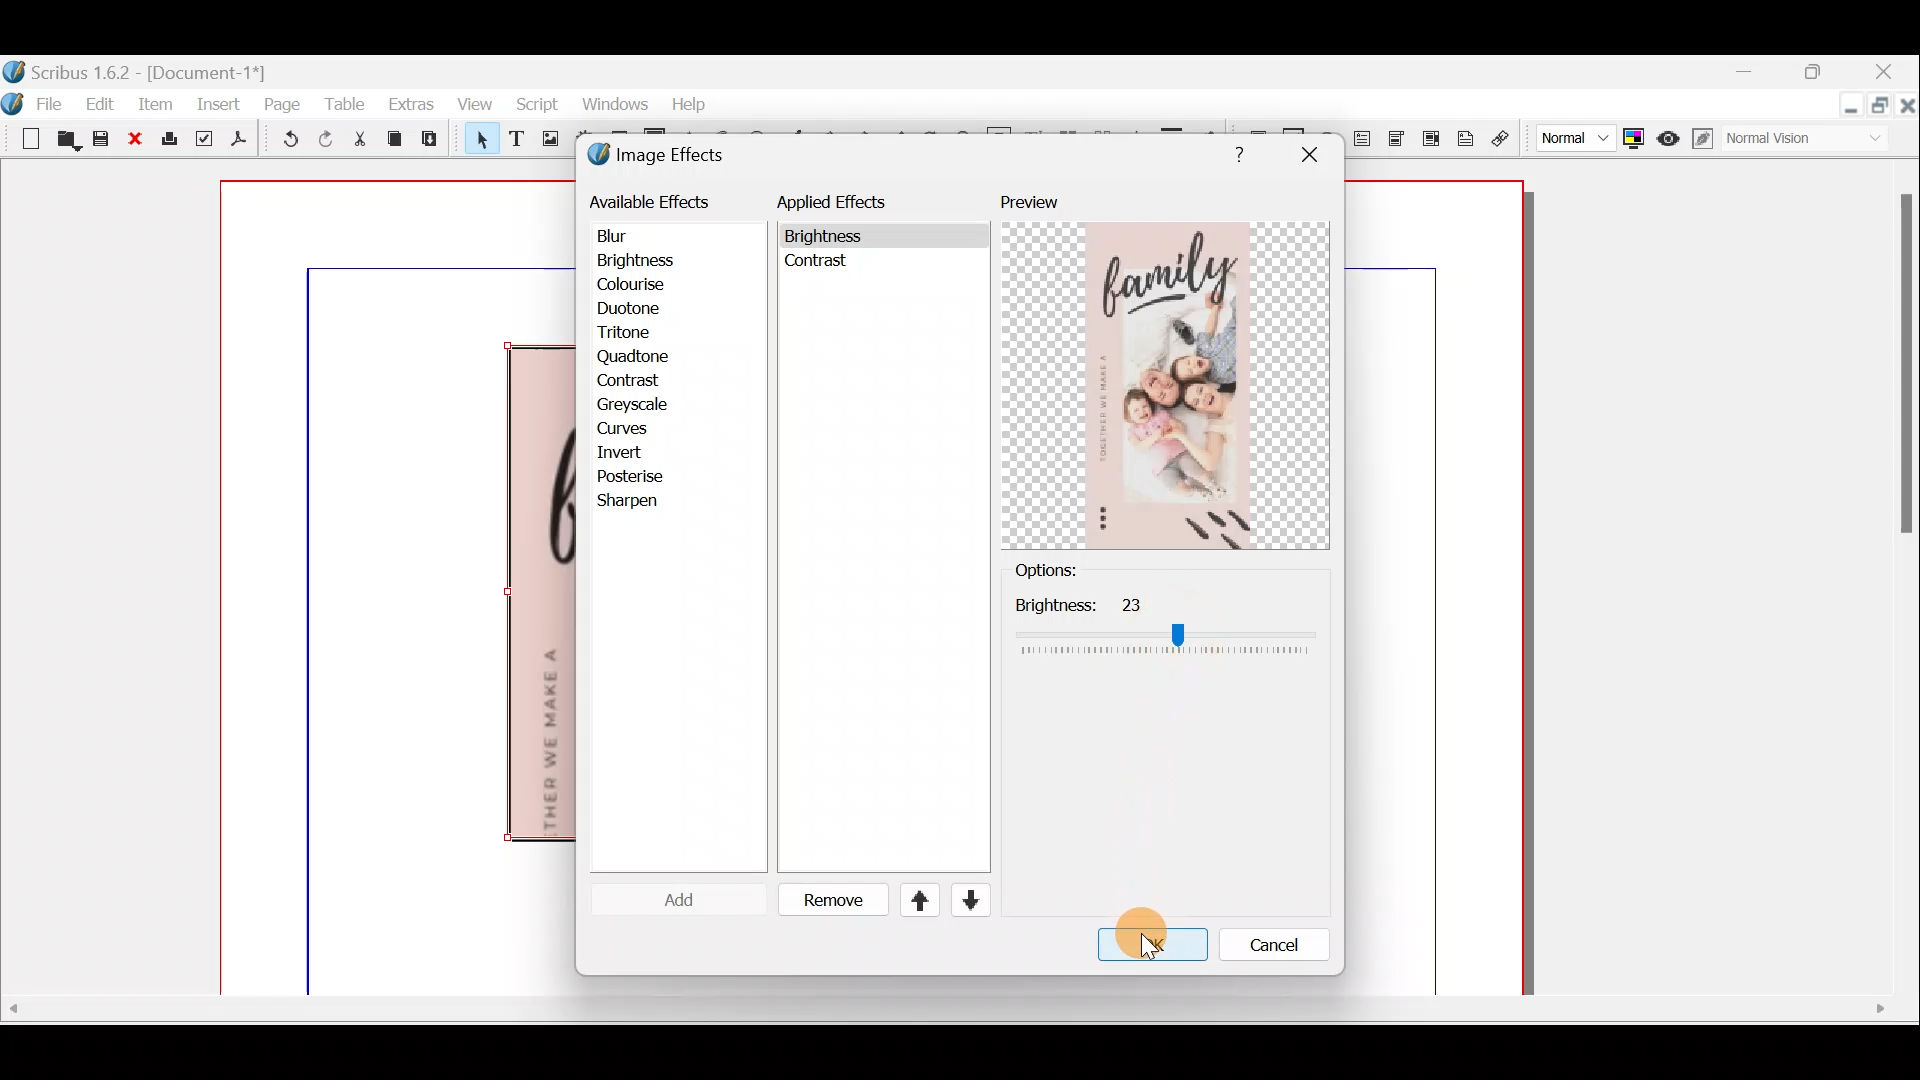 The height and width of the screenshot is (1080, 1920). Describe the element at coordinates (55, 102) in the screenshot. I see `File` at that location.